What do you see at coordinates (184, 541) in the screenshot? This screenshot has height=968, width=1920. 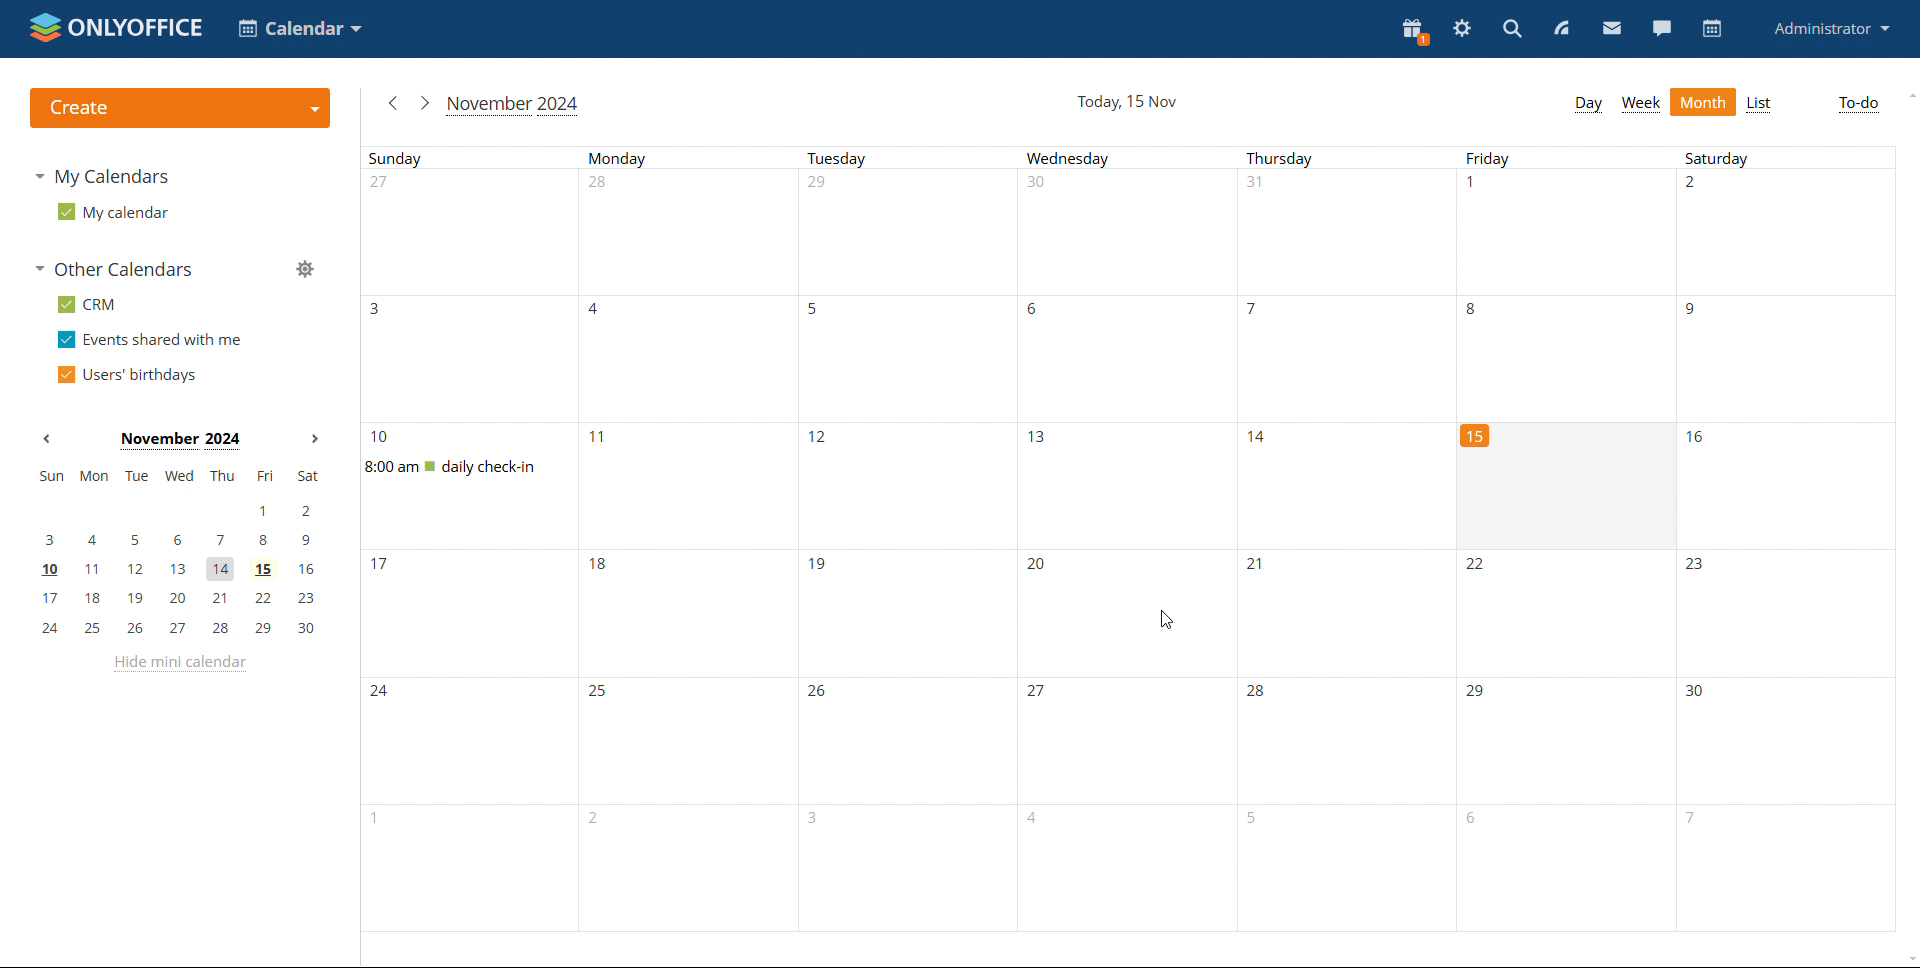 I see `3, 4, 5, 6, 7, 8, 9` at bounding box center [184, 541].